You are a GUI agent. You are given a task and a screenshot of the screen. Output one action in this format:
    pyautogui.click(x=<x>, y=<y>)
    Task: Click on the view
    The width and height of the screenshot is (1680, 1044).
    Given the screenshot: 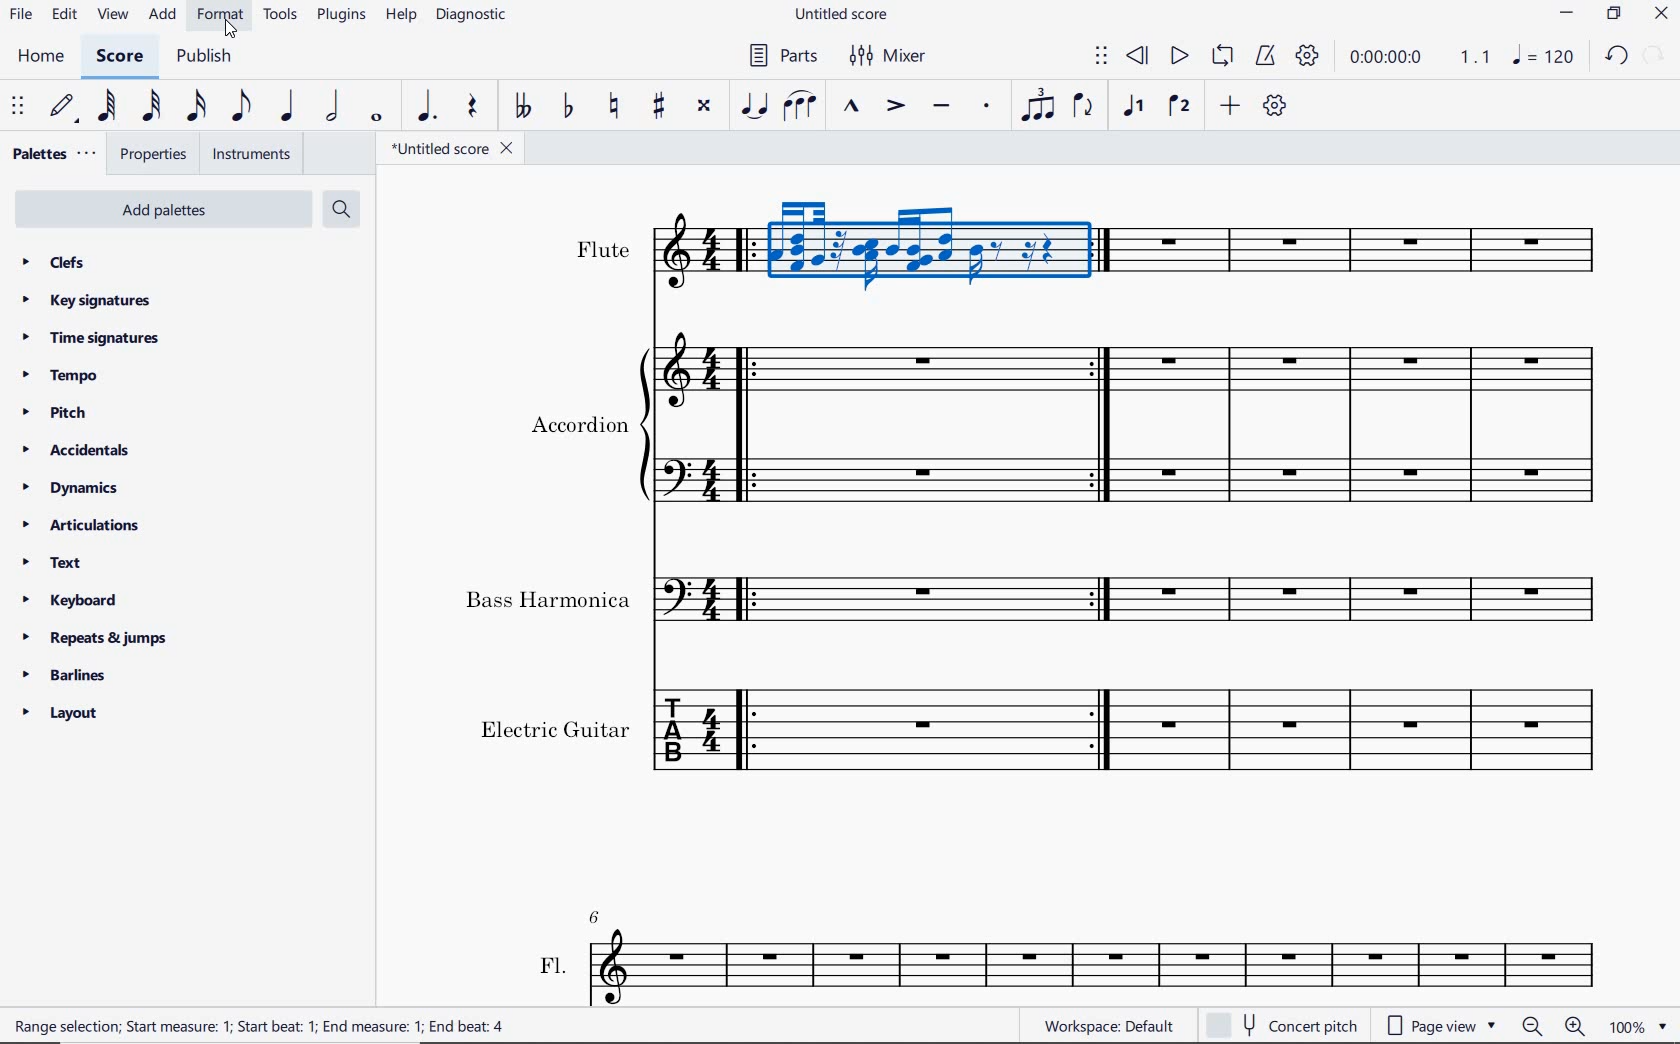 What is the action you would take?
    pyautogui.click(x=110, y=15)
    